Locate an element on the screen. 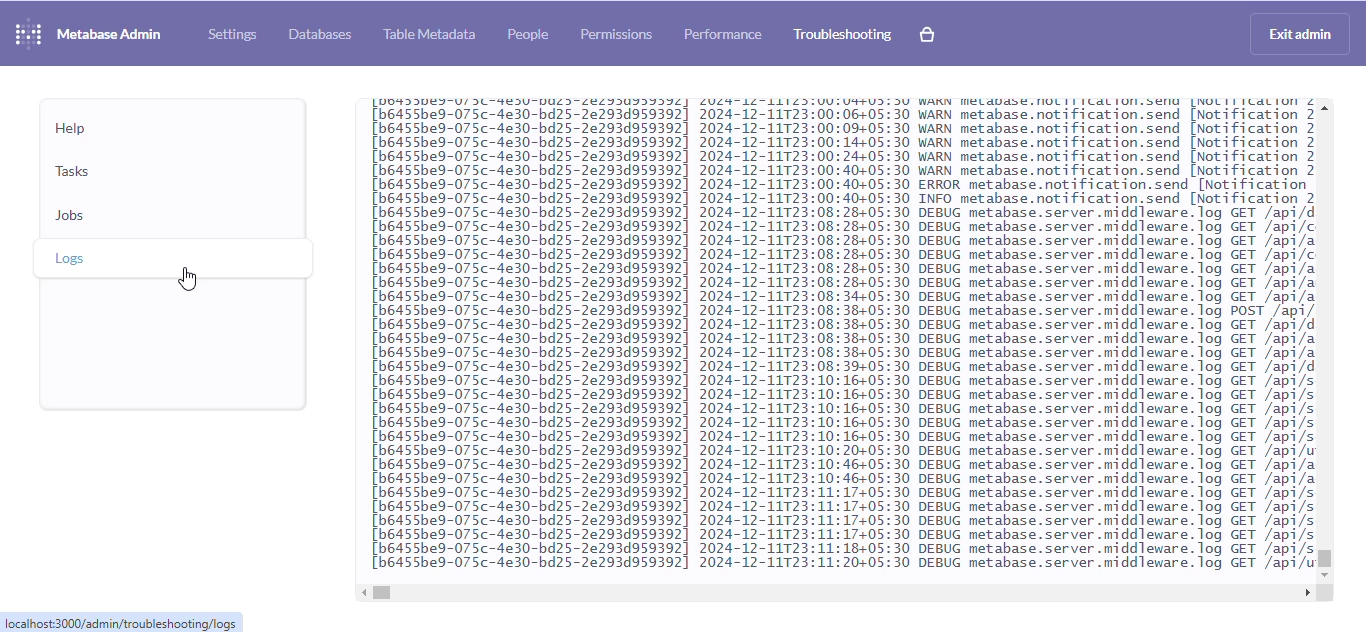 The image size is (1366, 632). logs is located at coordinates (72, 258).